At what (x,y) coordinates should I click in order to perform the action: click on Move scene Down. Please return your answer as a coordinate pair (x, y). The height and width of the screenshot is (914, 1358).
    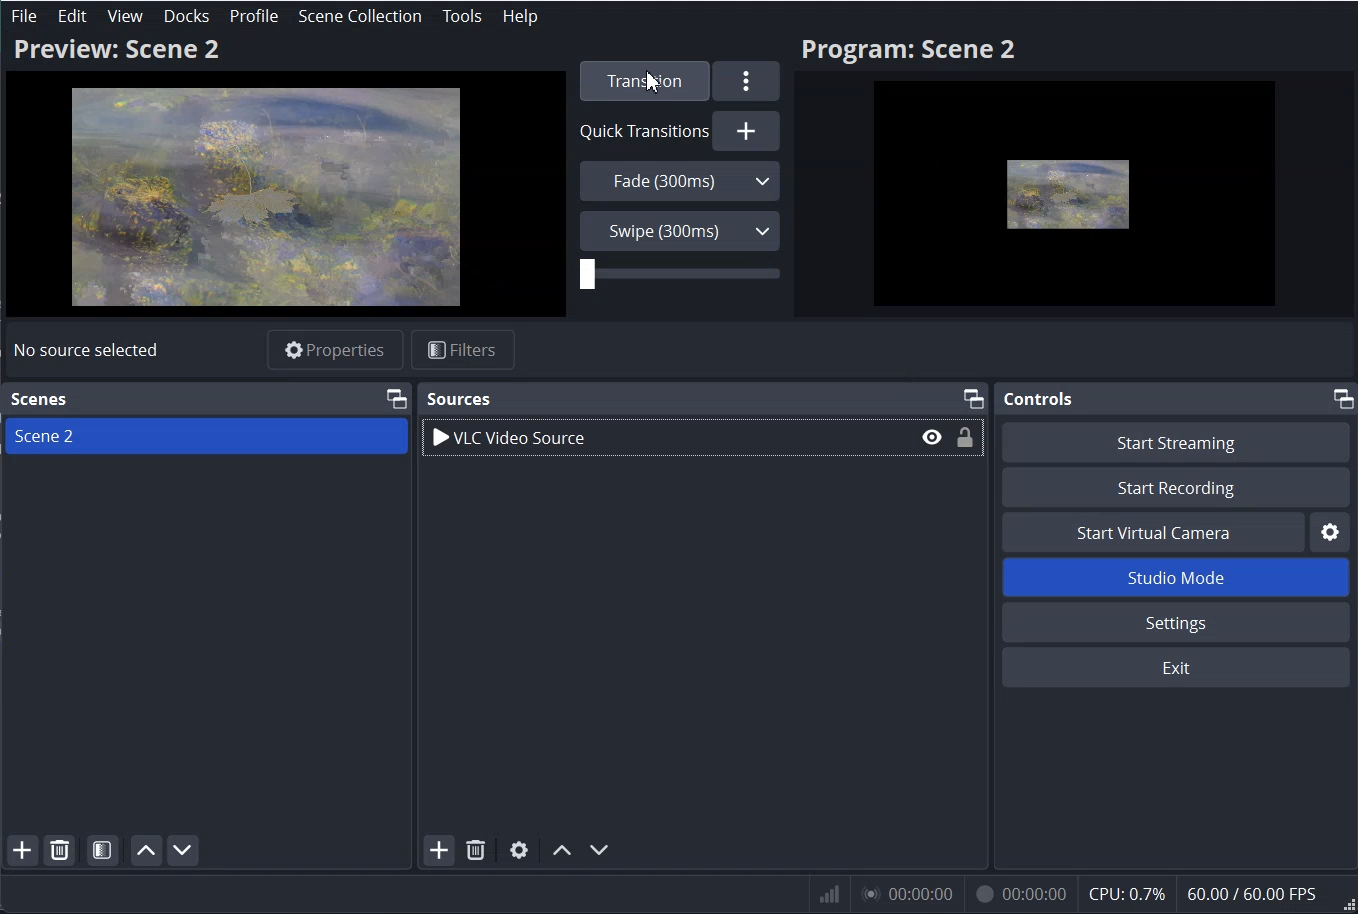
    Looking at the image, I should click on (183, 849).